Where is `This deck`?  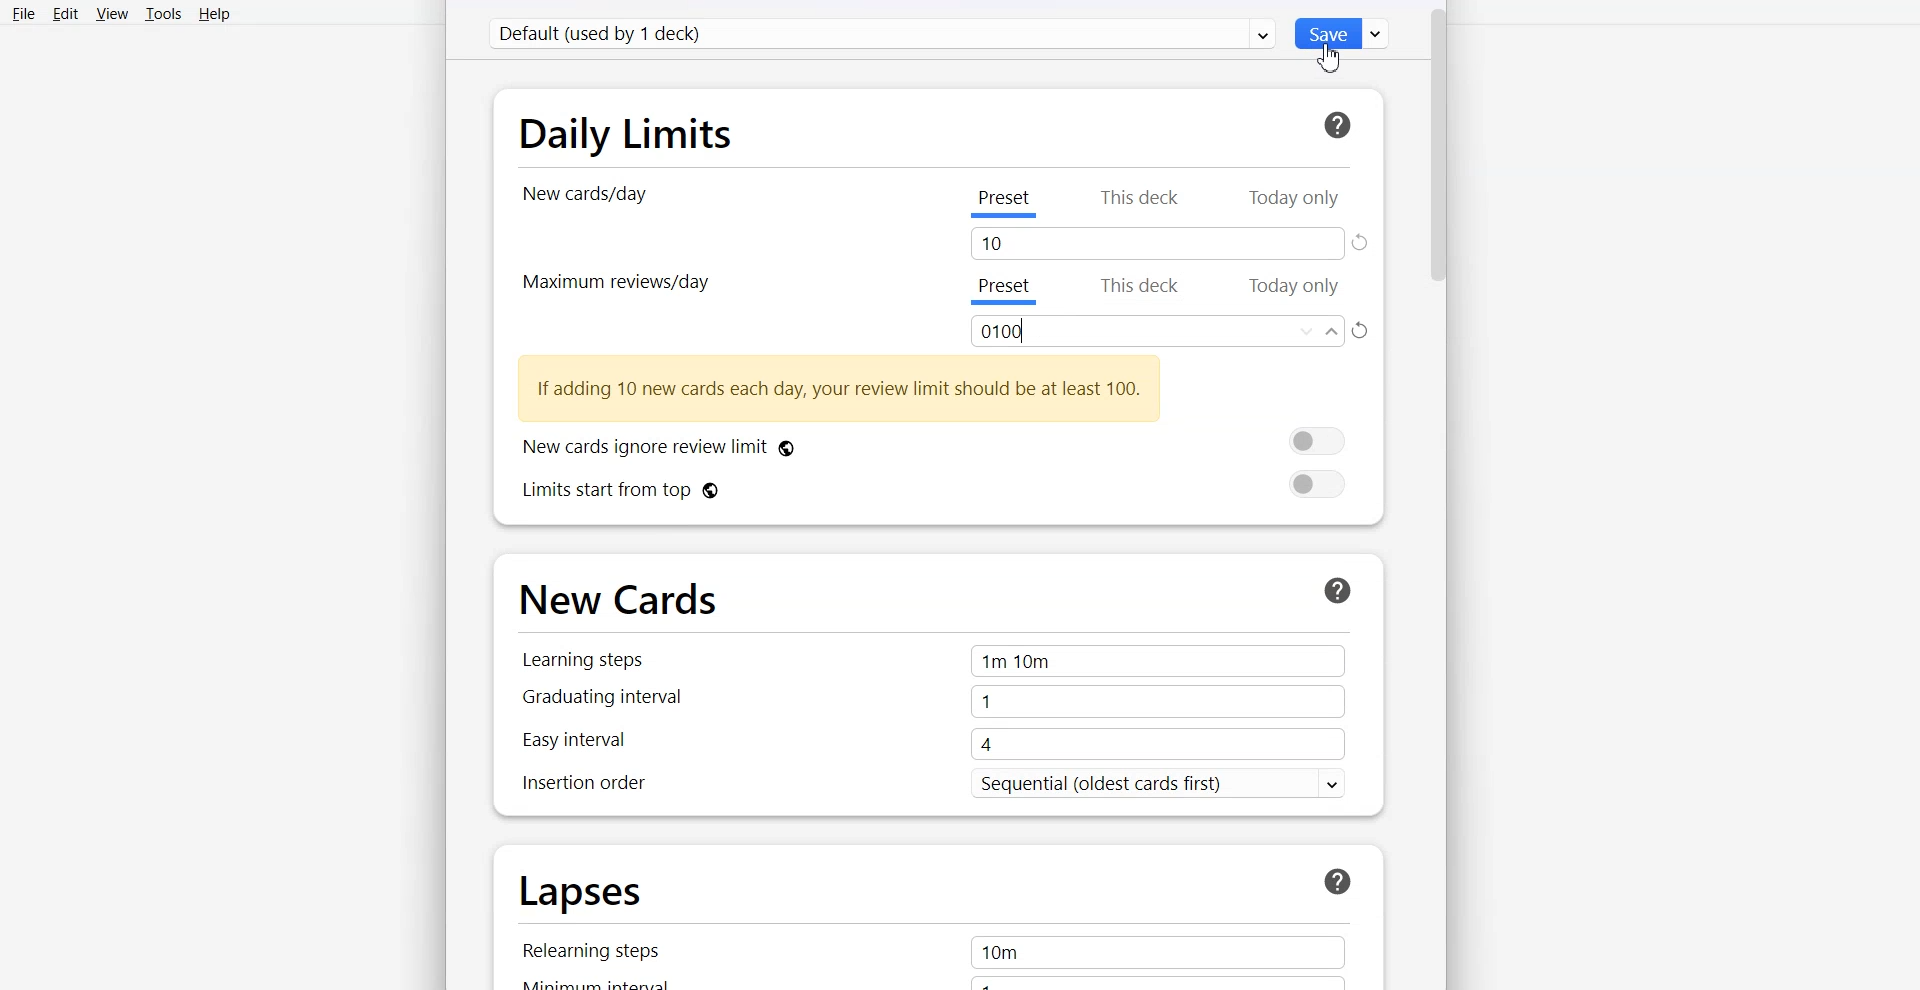
This deck is located at coordinates (1143, 202).